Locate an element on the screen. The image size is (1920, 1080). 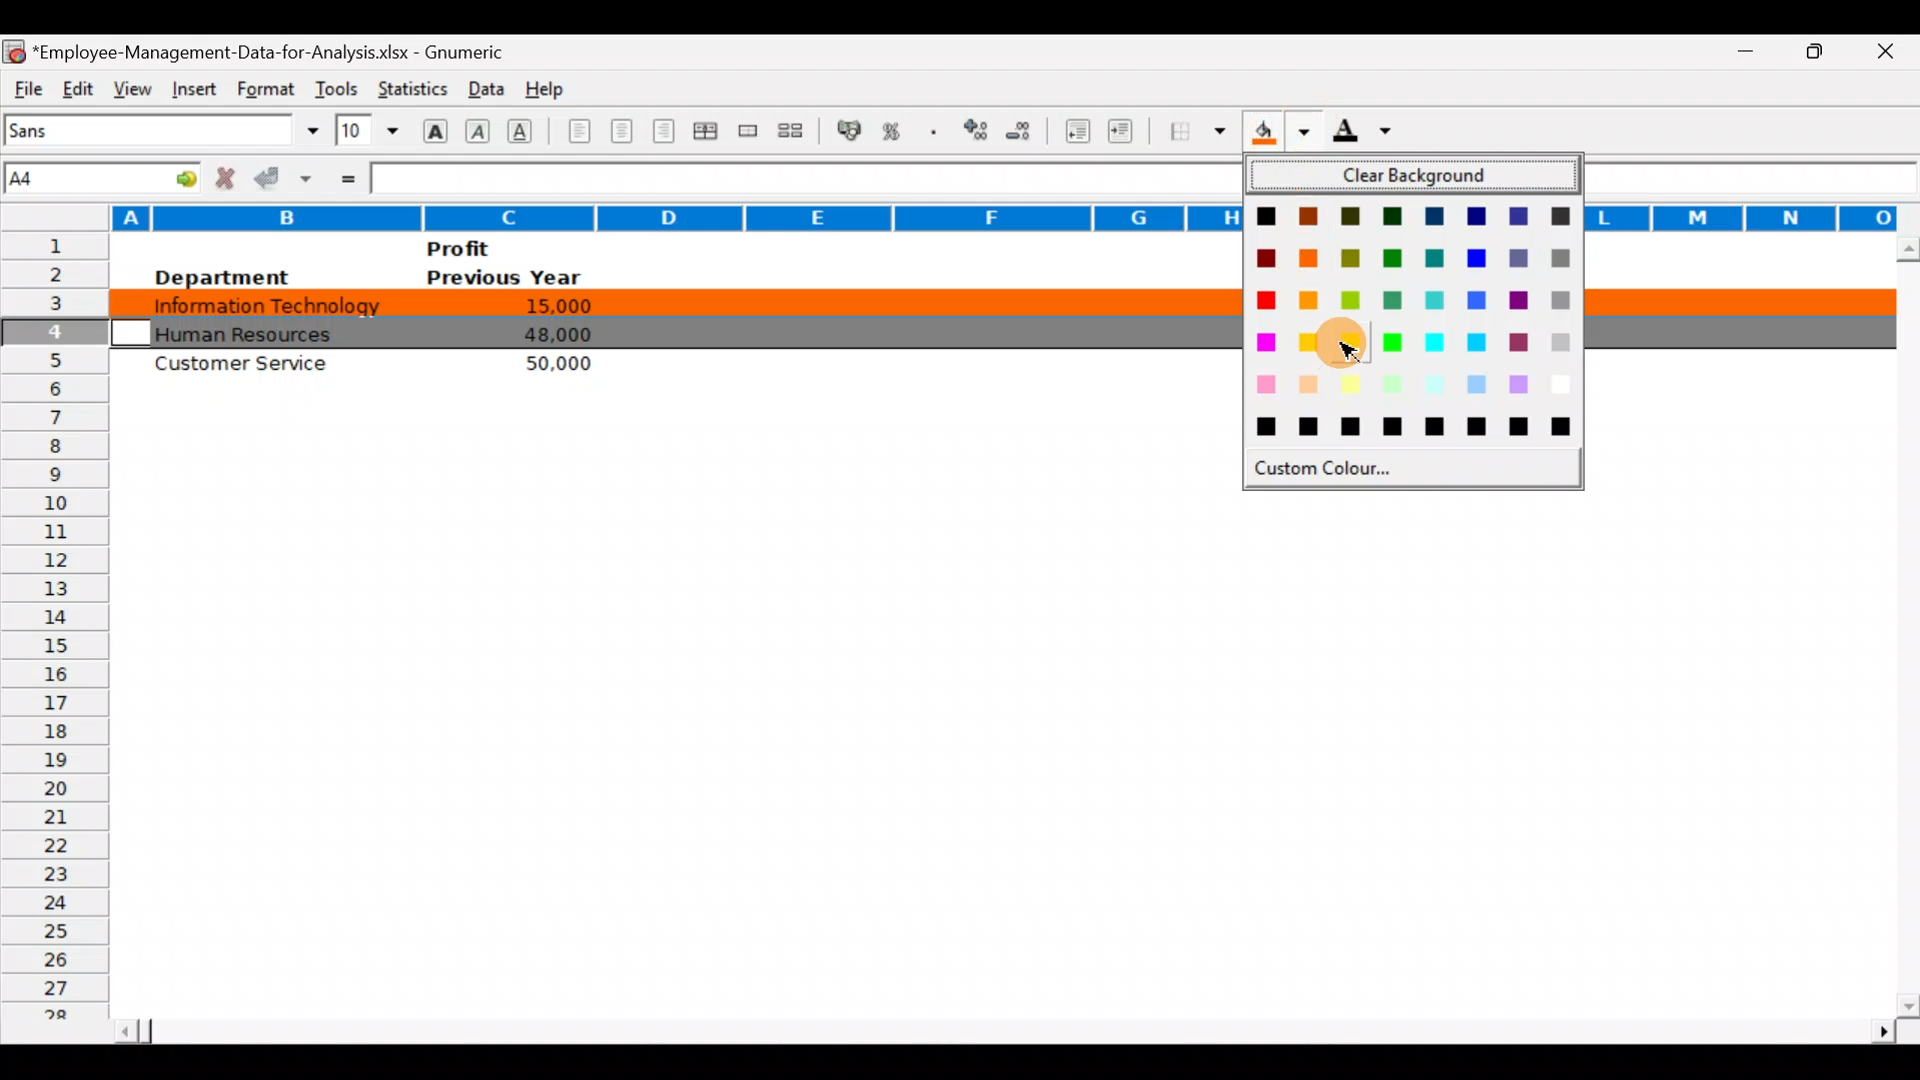
Centre horizontally across the selection is located at coordinates (709, 134).